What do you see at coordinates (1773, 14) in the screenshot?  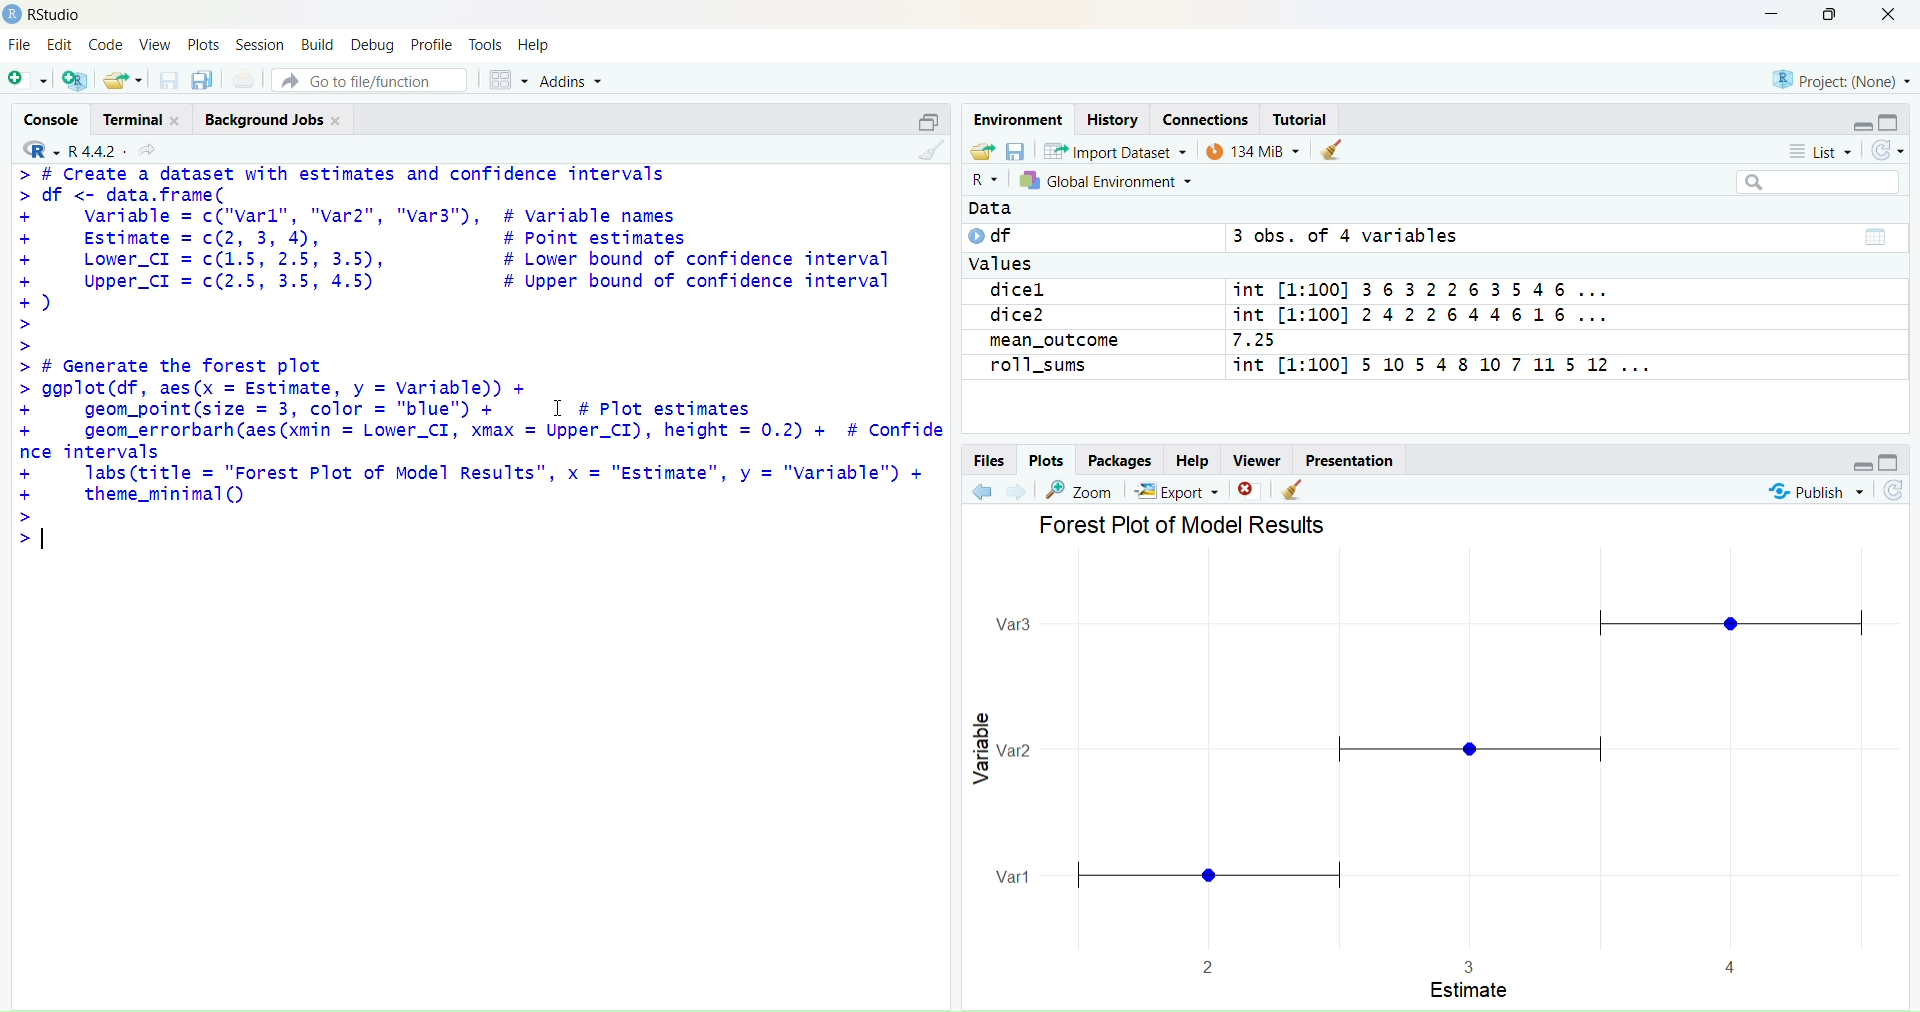 I see `minimize` at bounding box center [1773, 14].